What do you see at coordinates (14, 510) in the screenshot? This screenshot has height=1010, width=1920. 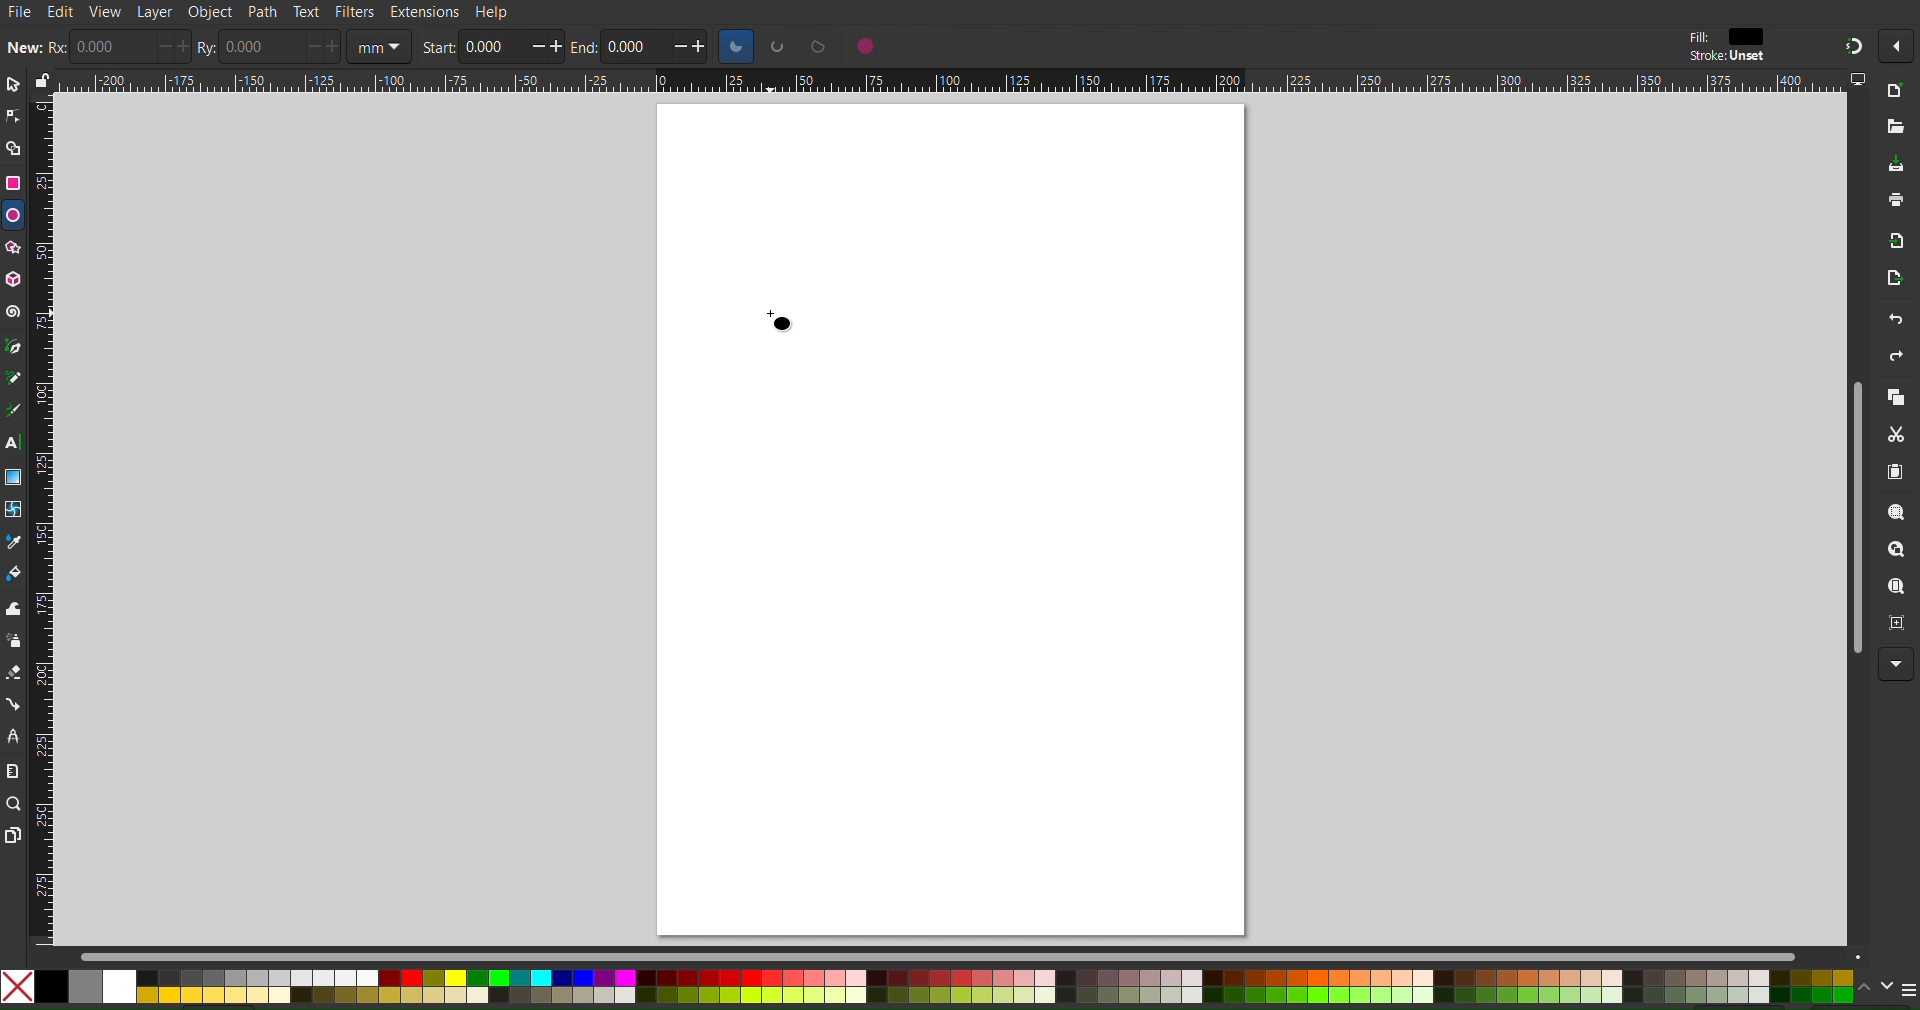 I see `Mesh Tool` at bounding box center [14, 510].